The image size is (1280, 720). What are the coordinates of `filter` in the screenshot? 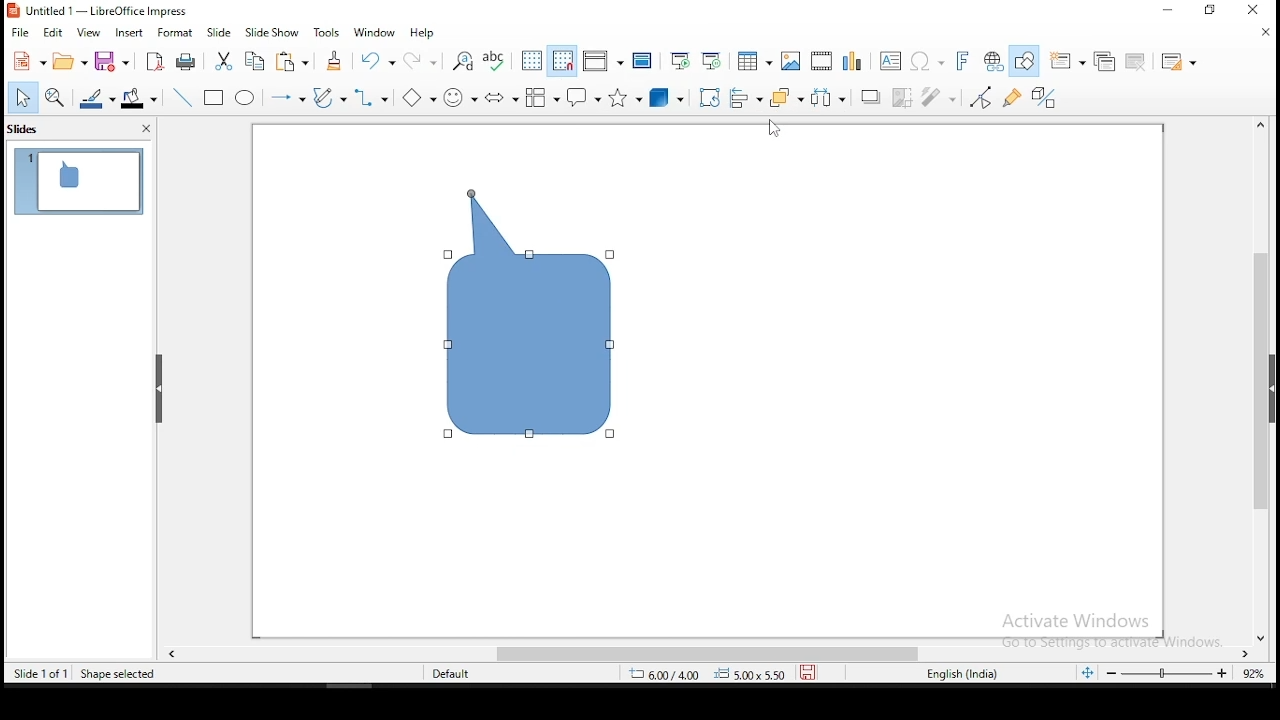 It's located at (940, 97).